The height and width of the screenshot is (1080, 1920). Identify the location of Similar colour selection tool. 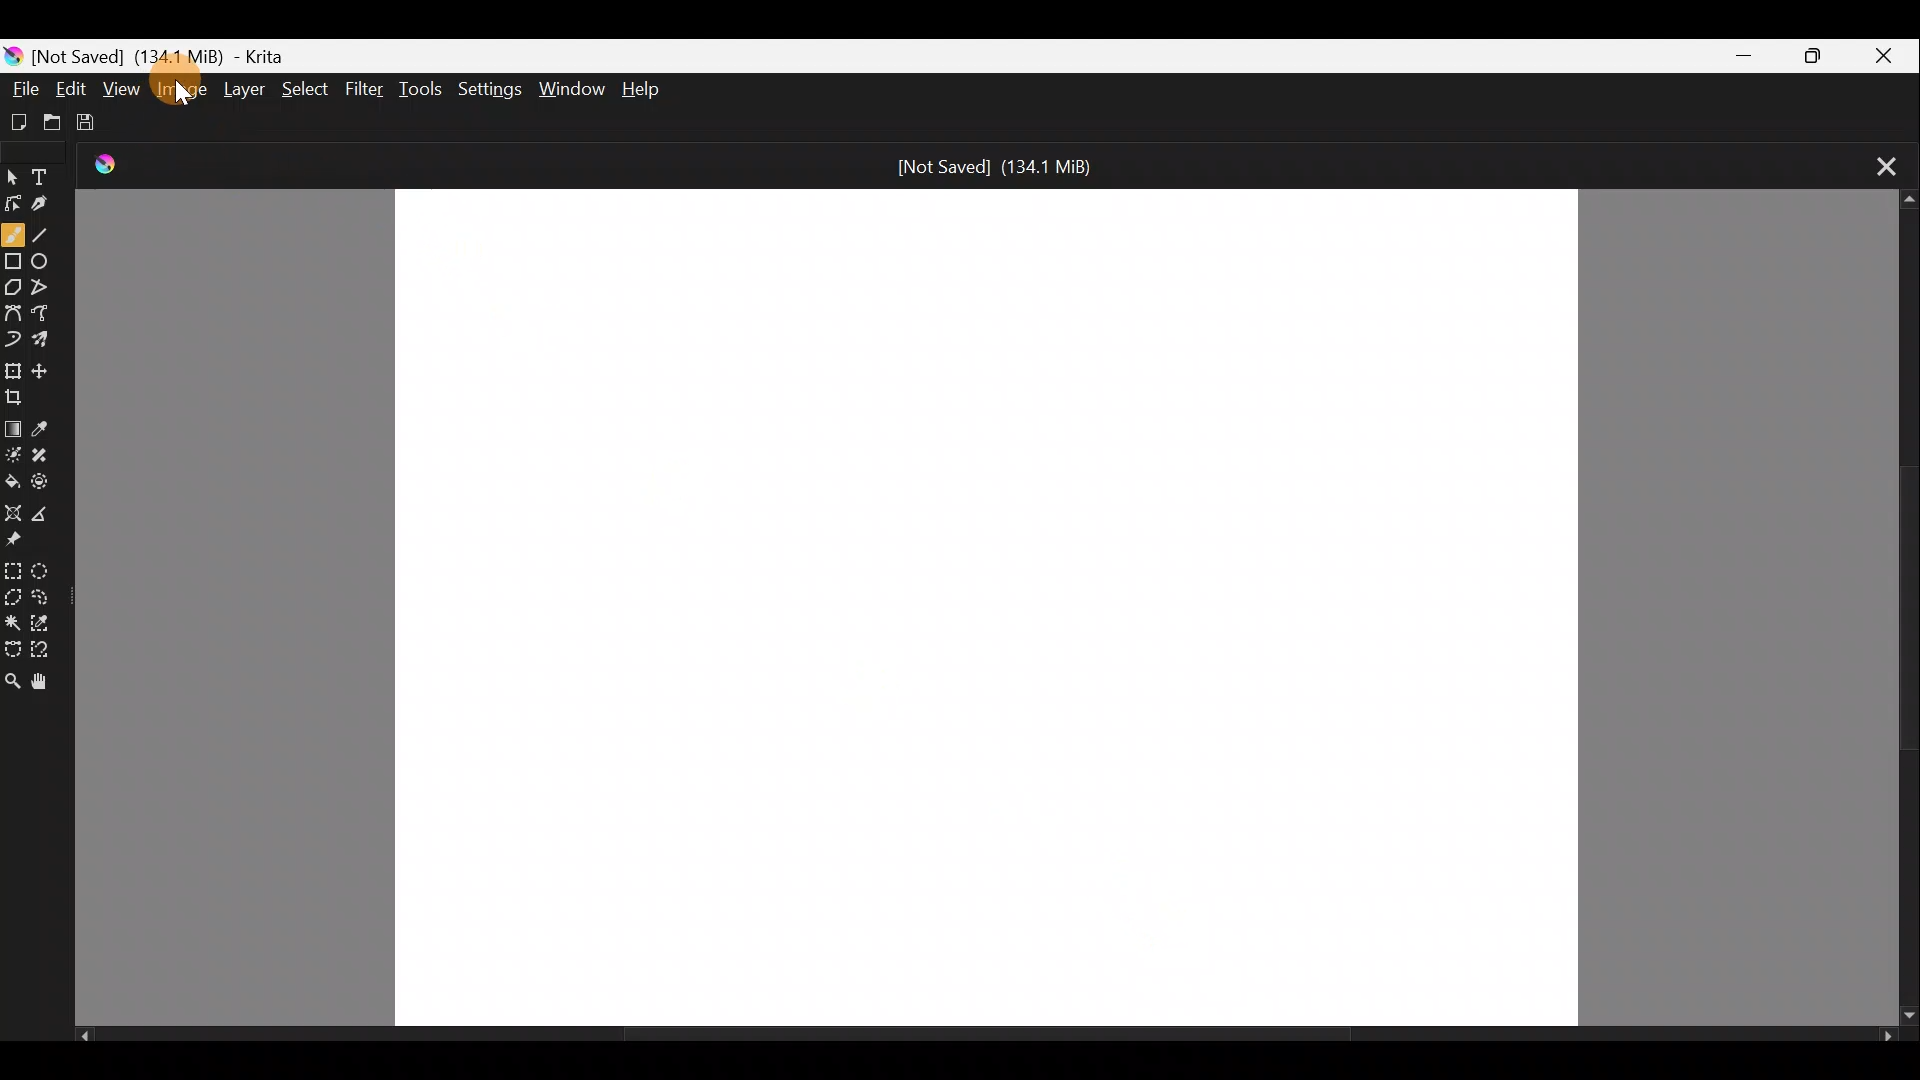
(49, 625).